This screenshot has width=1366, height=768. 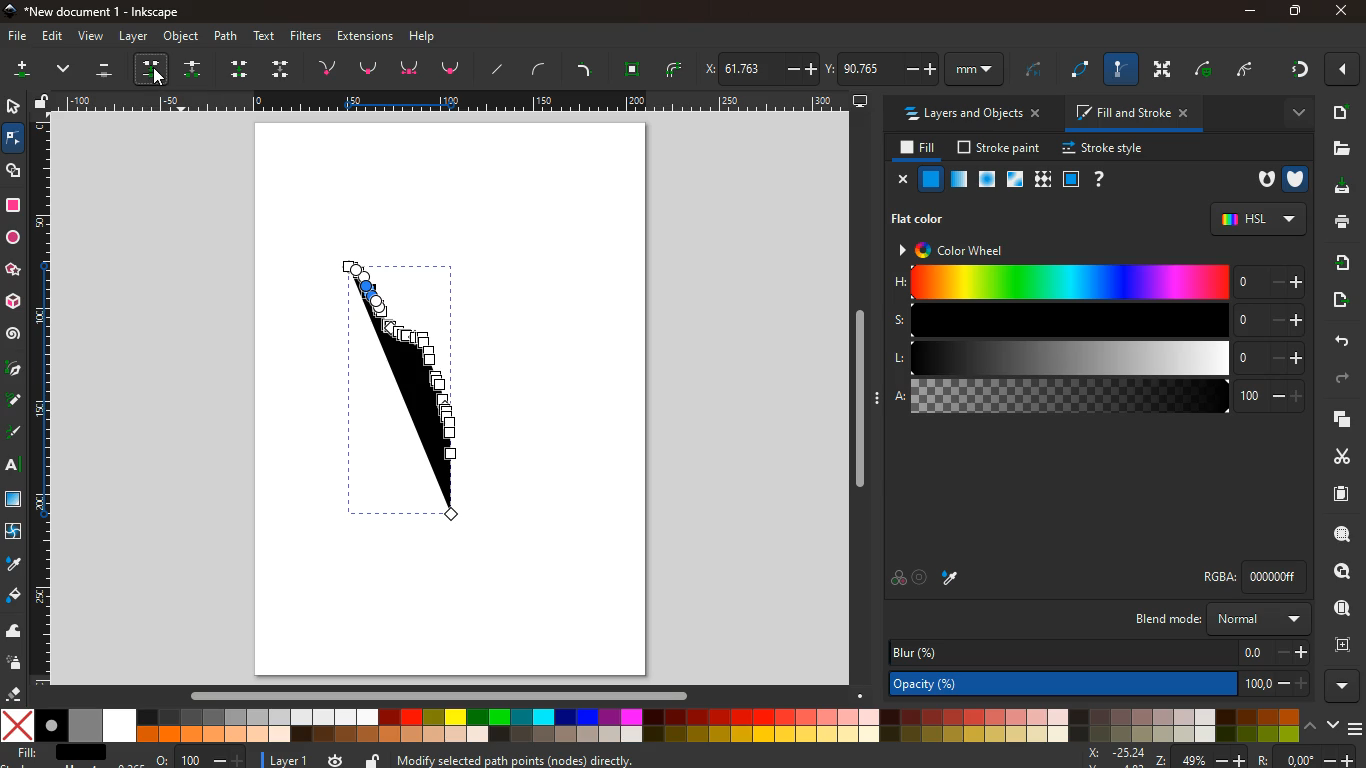 What do you see at coordinates (99, 10) in the screenshot?
I see `inkscape` at bounding box center [99, 10].